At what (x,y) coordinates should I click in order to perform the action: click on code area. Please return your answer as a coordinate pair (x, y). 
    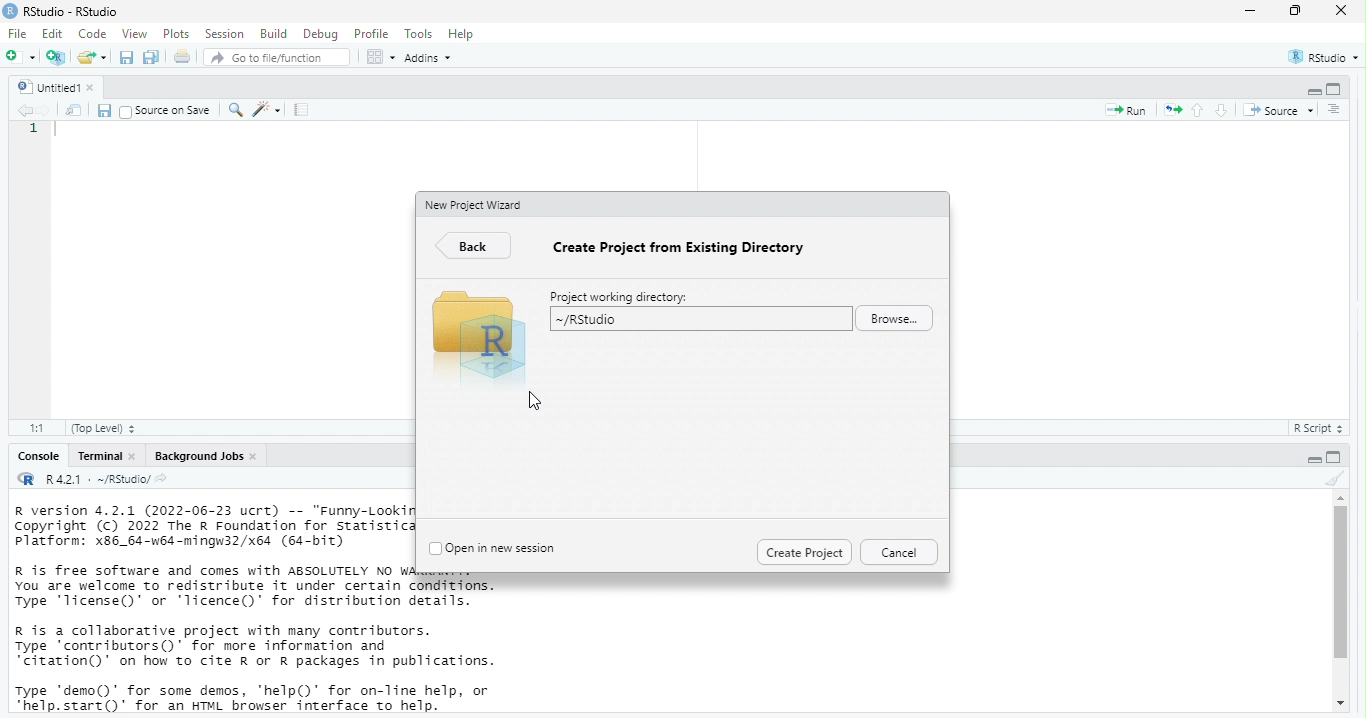
    Looking at the image, I should click on (233, 276).